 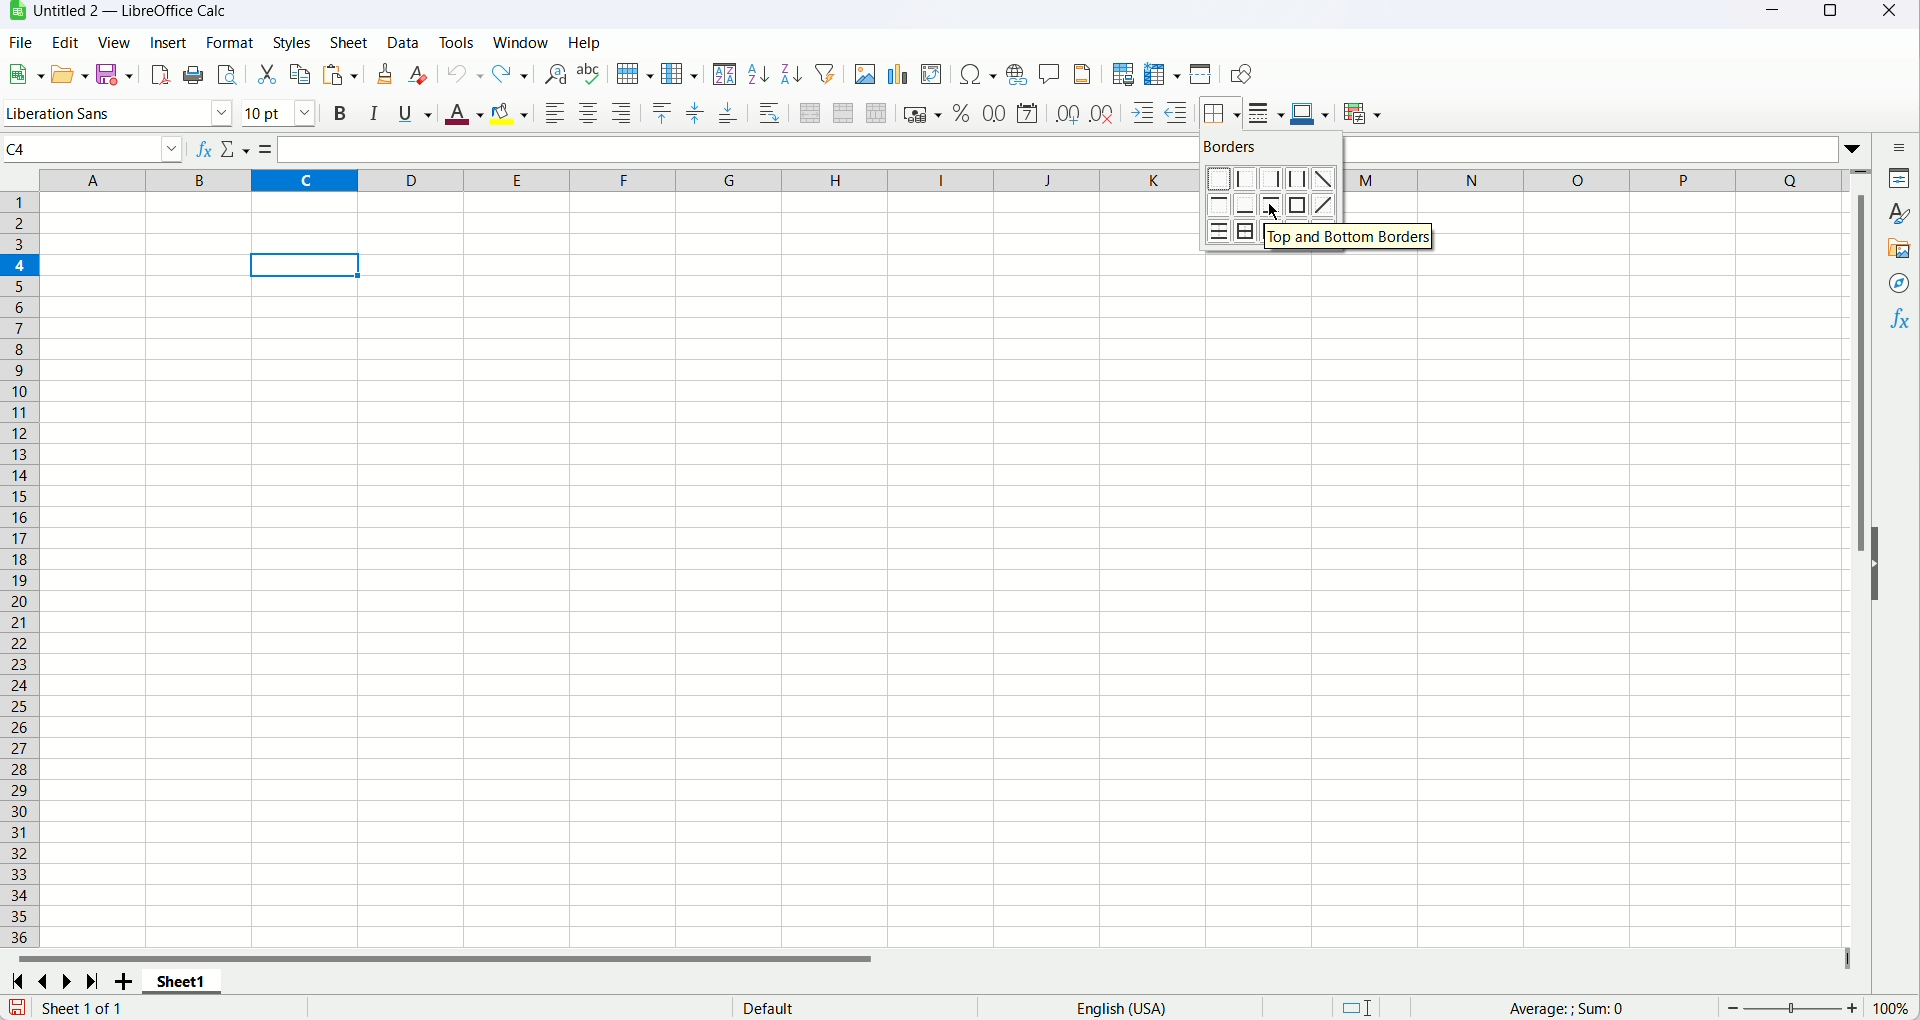 What do you see at coordinates (932, 74) in the screenshot?
I see `Insert pivot table` at bounding box center [932, 74].